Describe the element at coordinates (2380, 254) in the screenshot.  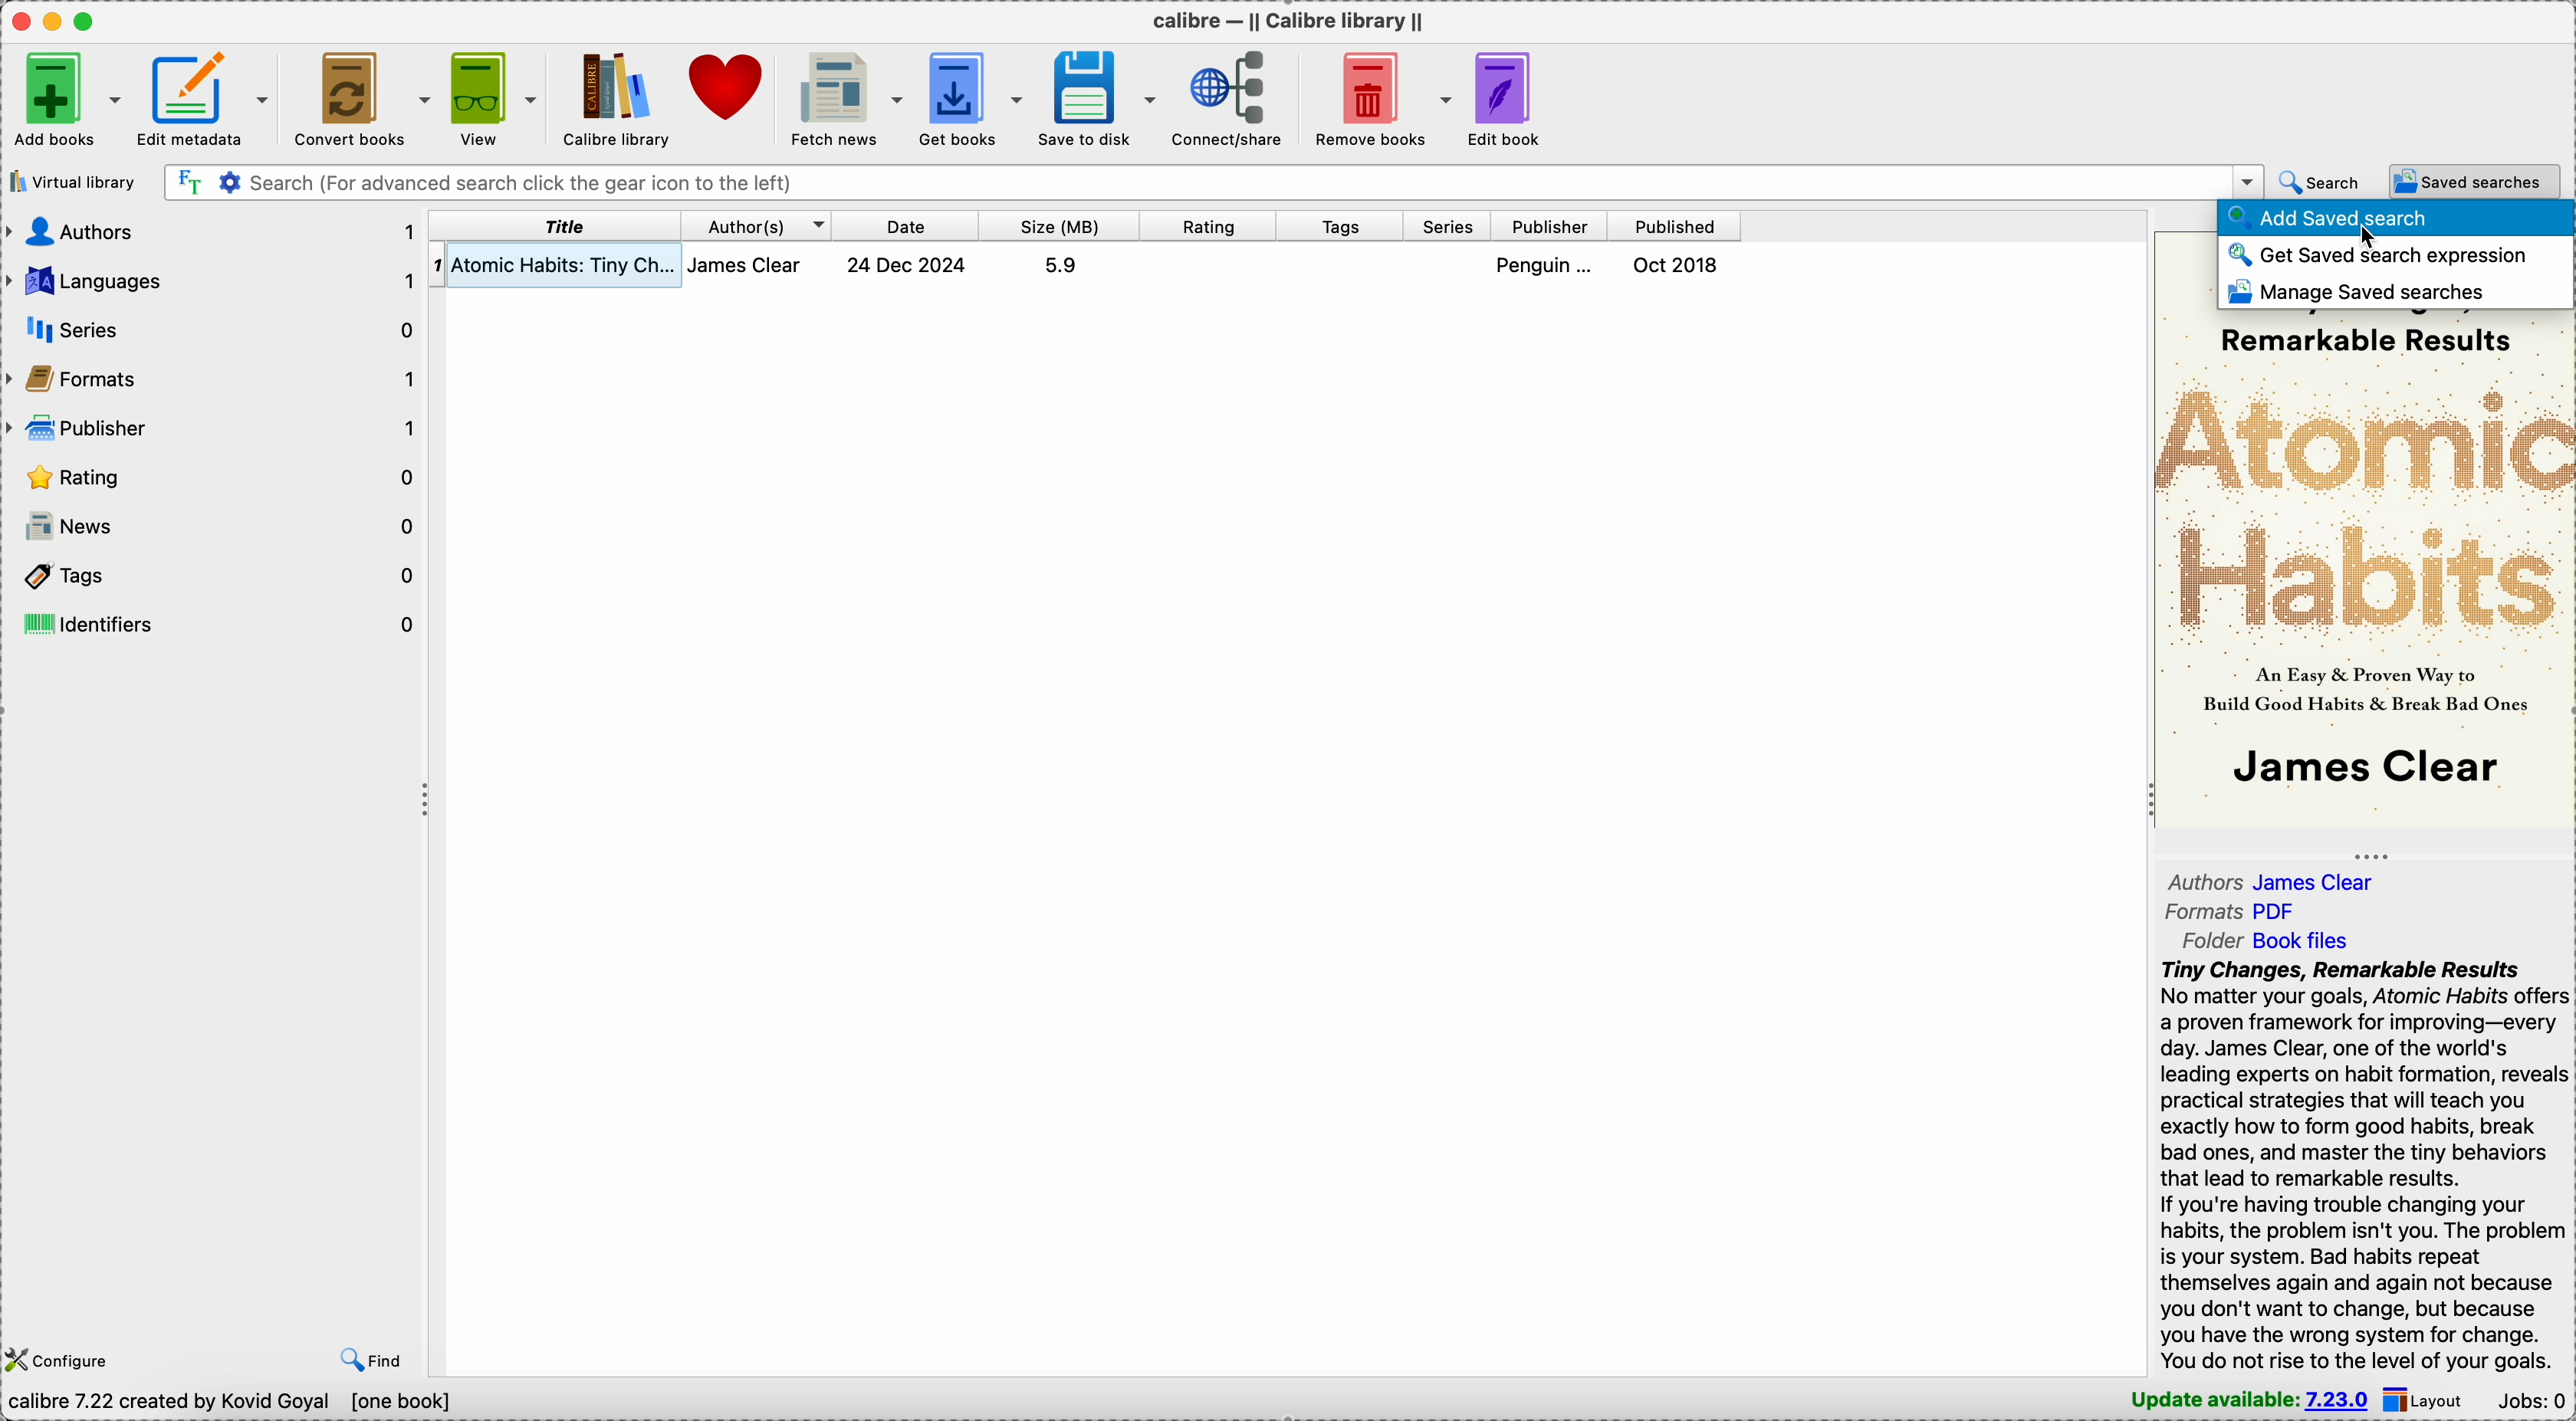
I see `get saved search expression` at that location.